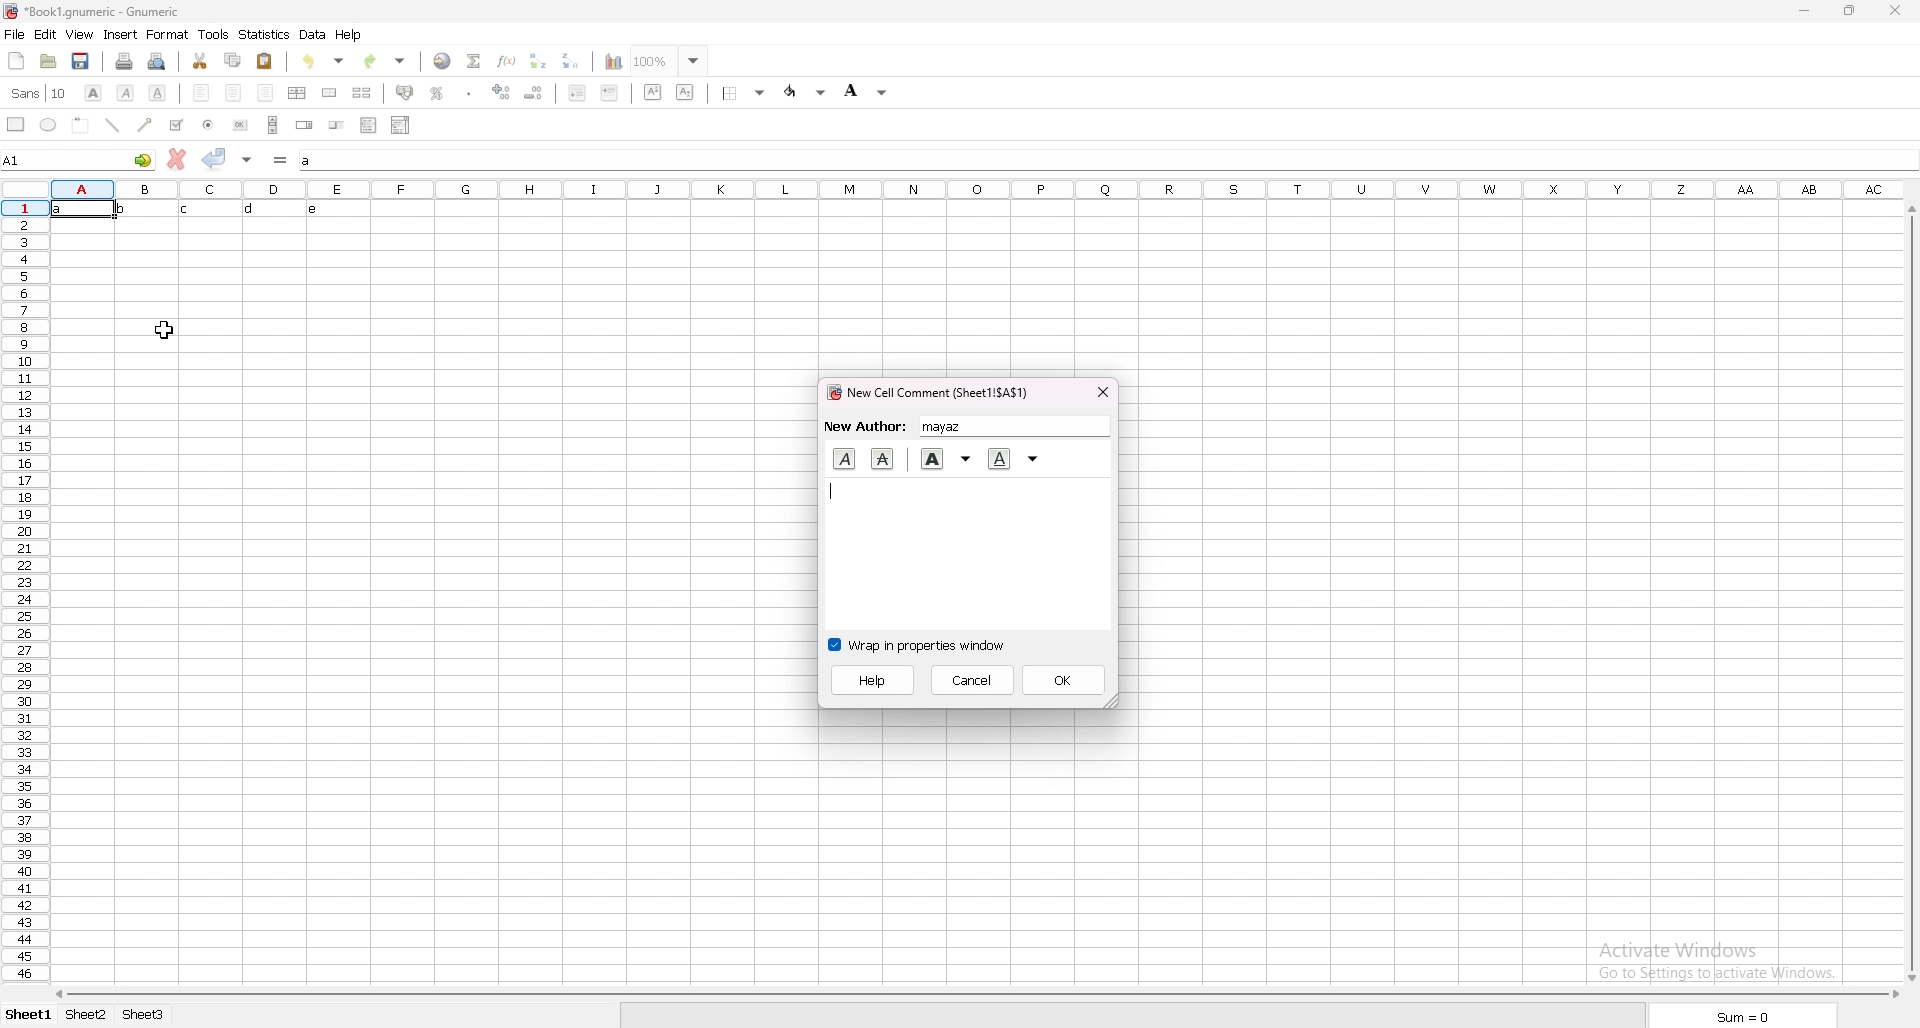 The image size is (1920, 1028). Describe the element at coordinates (1743, 1018) in the screenshot. I see `sum=0` at that location.